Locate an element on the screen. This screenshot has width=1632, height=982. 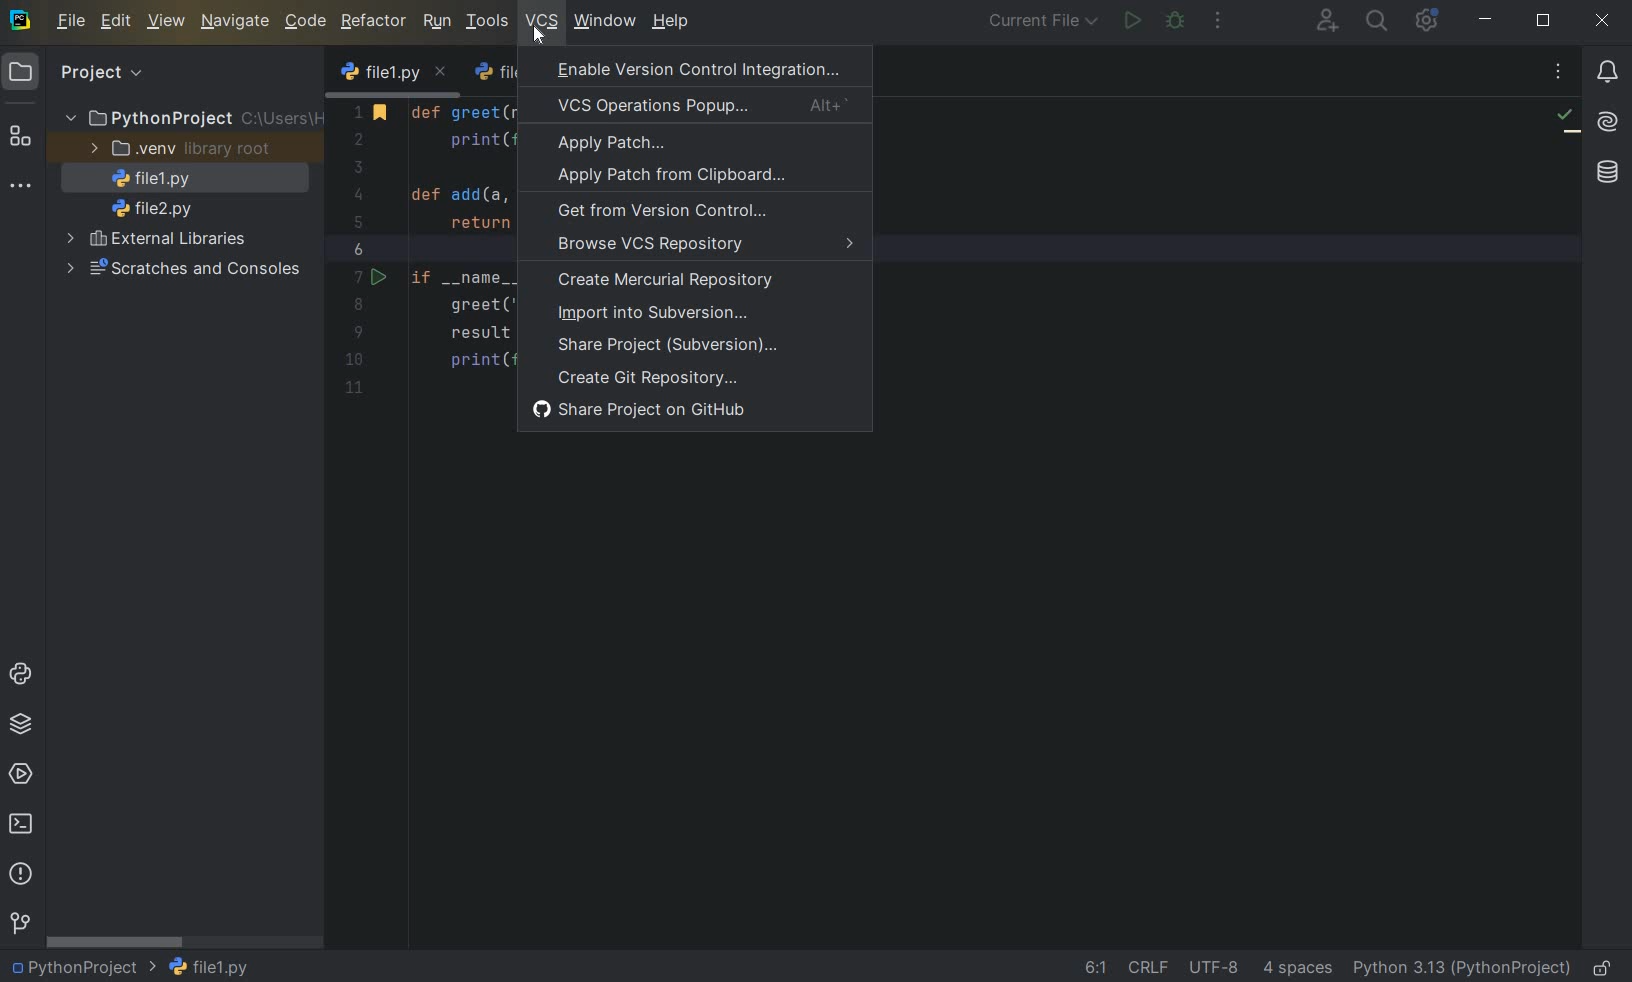
create mercurial repository is located at coordinates (694, 282).